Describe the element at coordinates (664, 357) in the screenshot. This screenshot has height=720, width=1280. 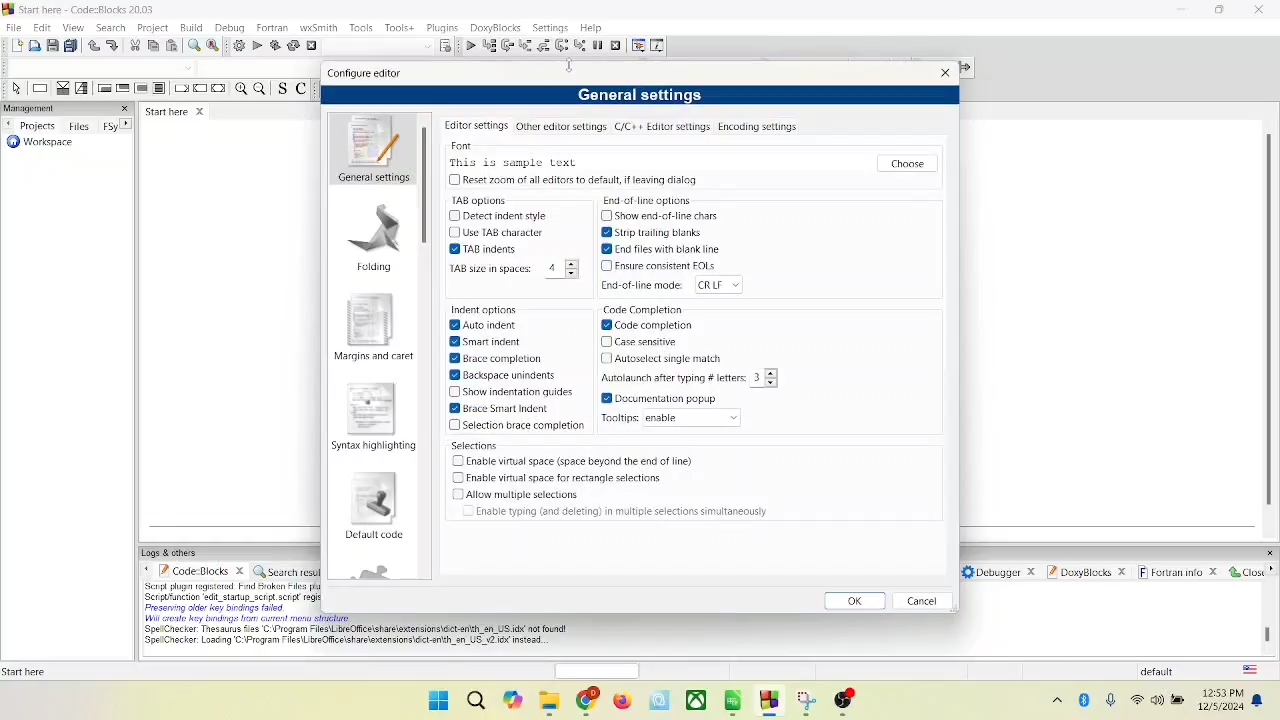
I see `autoselect single match` at that location.